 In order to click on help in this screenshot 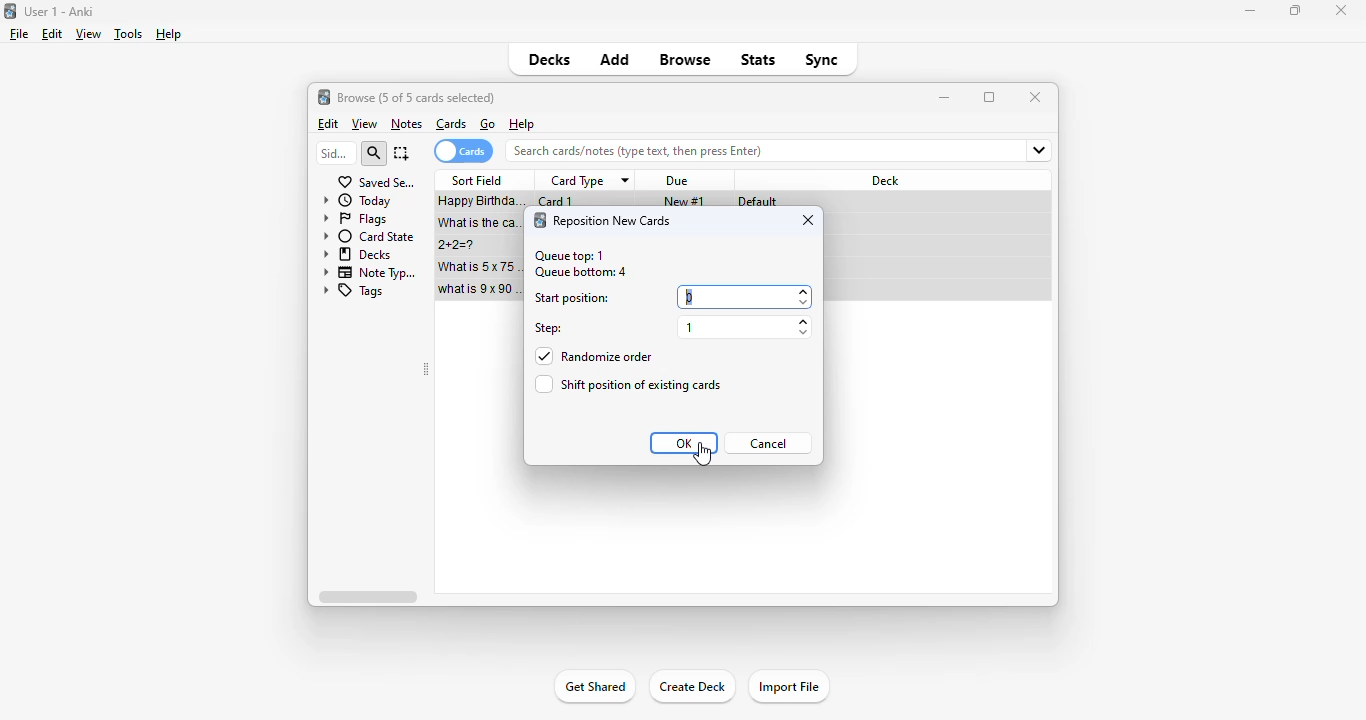, I will do `click(168, 34)`.